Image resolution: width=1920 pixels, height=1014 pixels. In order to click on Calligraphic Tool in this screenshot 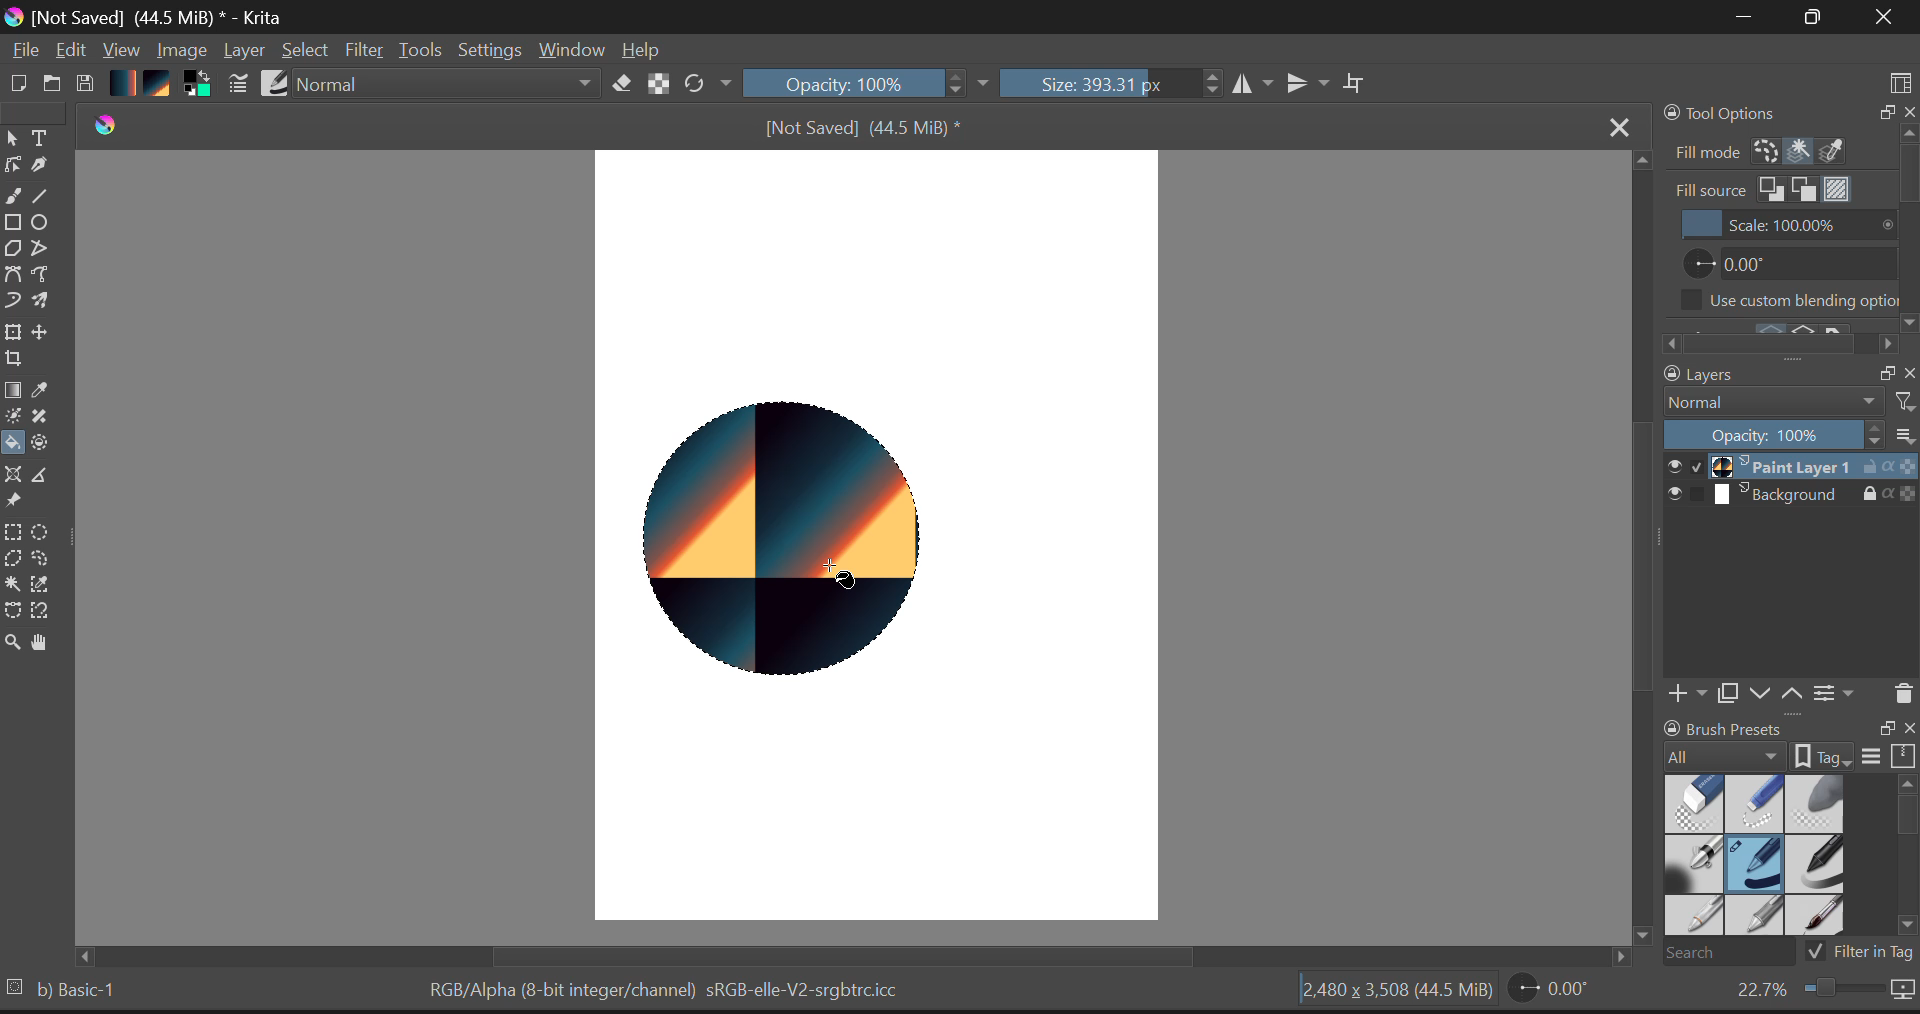, I will do `click(40, 169)`.